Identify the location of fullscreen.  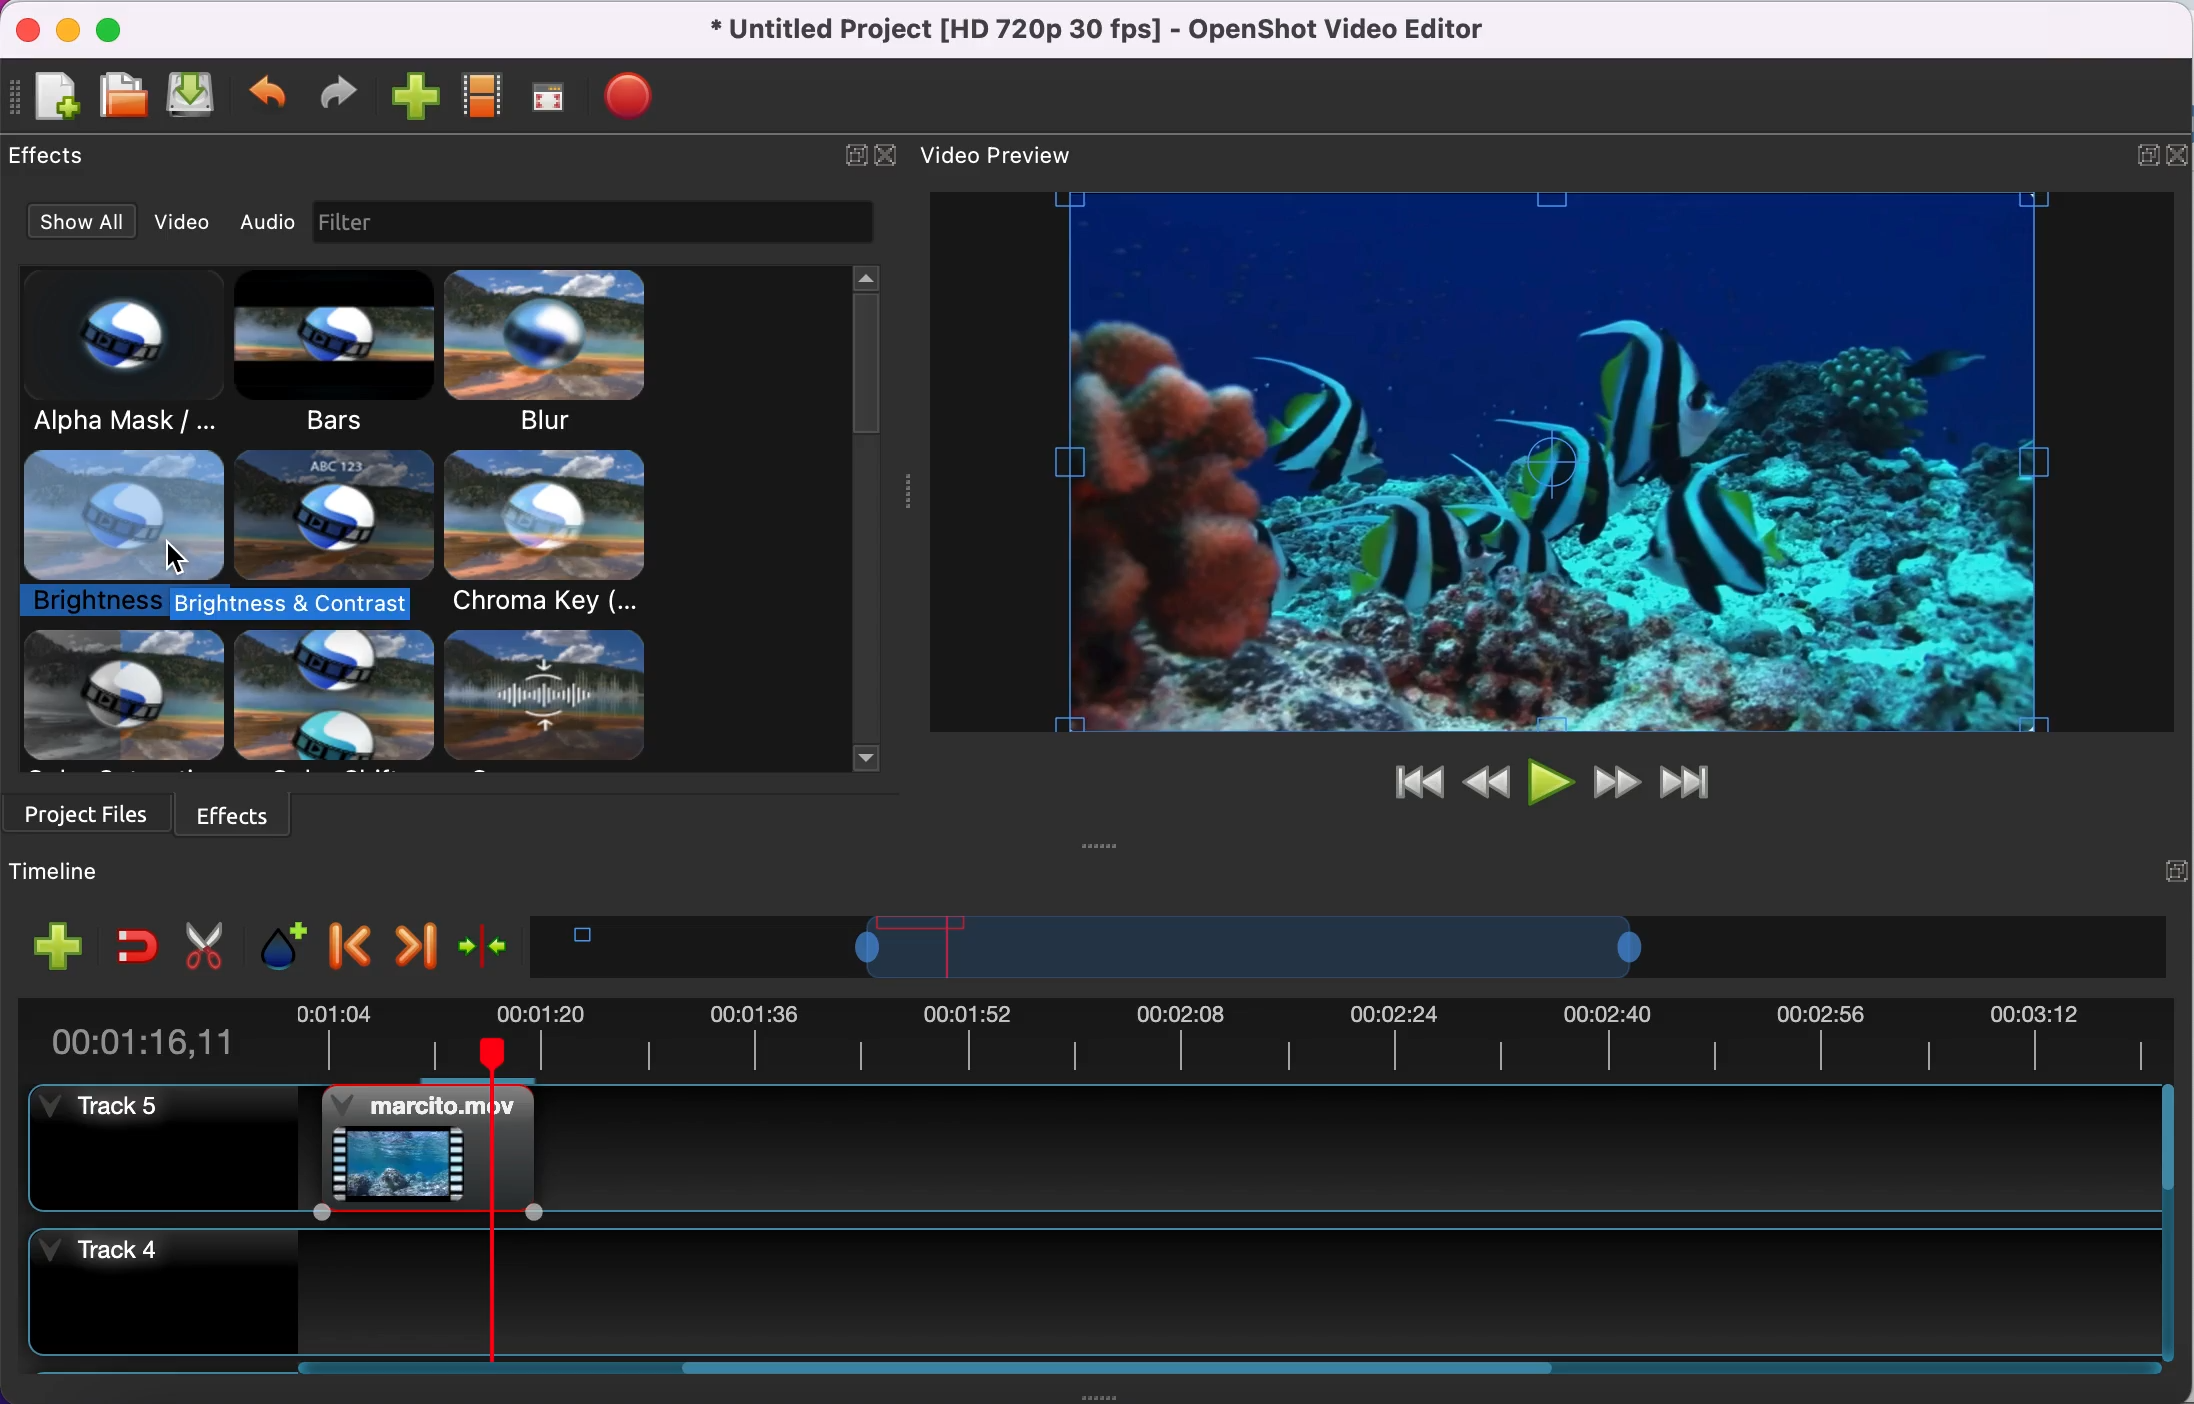
(546, 101).